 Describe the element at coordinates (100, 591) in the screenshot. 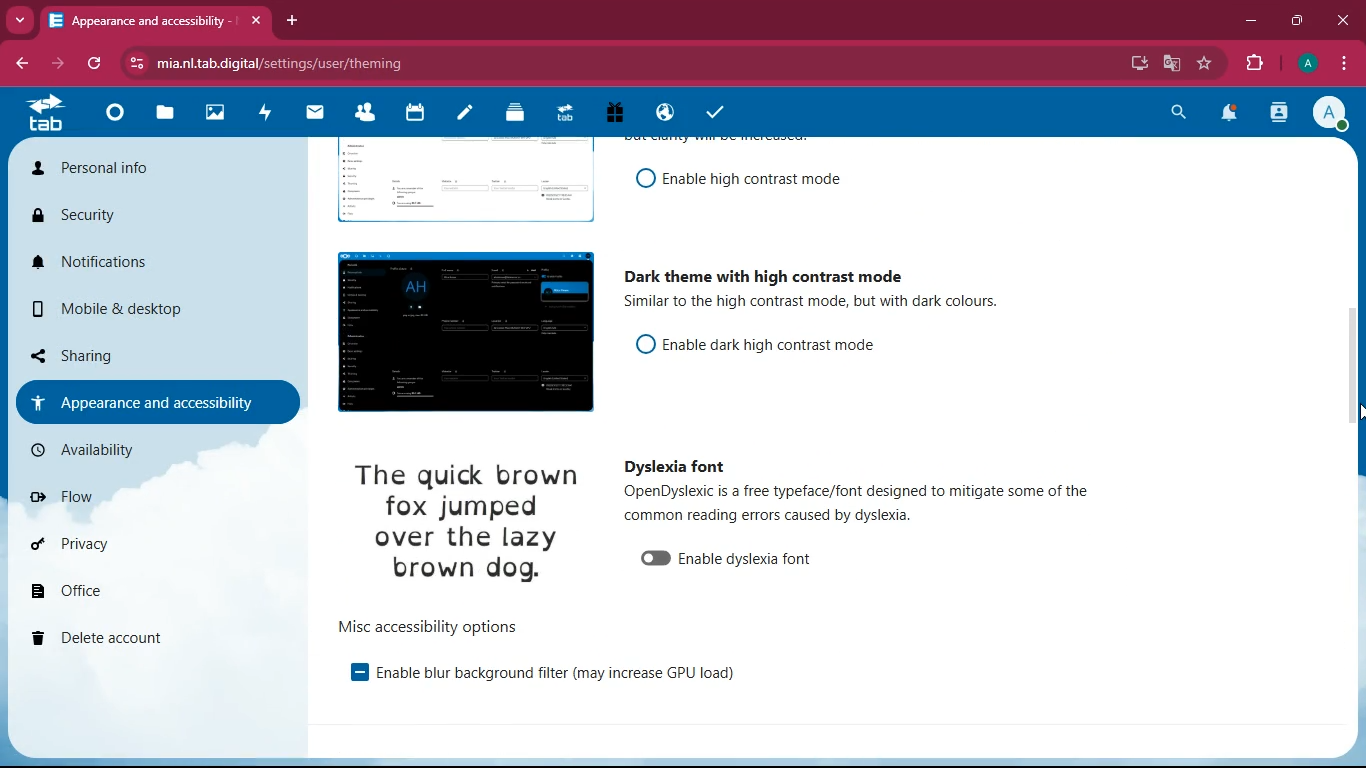

I see `office` at that location.